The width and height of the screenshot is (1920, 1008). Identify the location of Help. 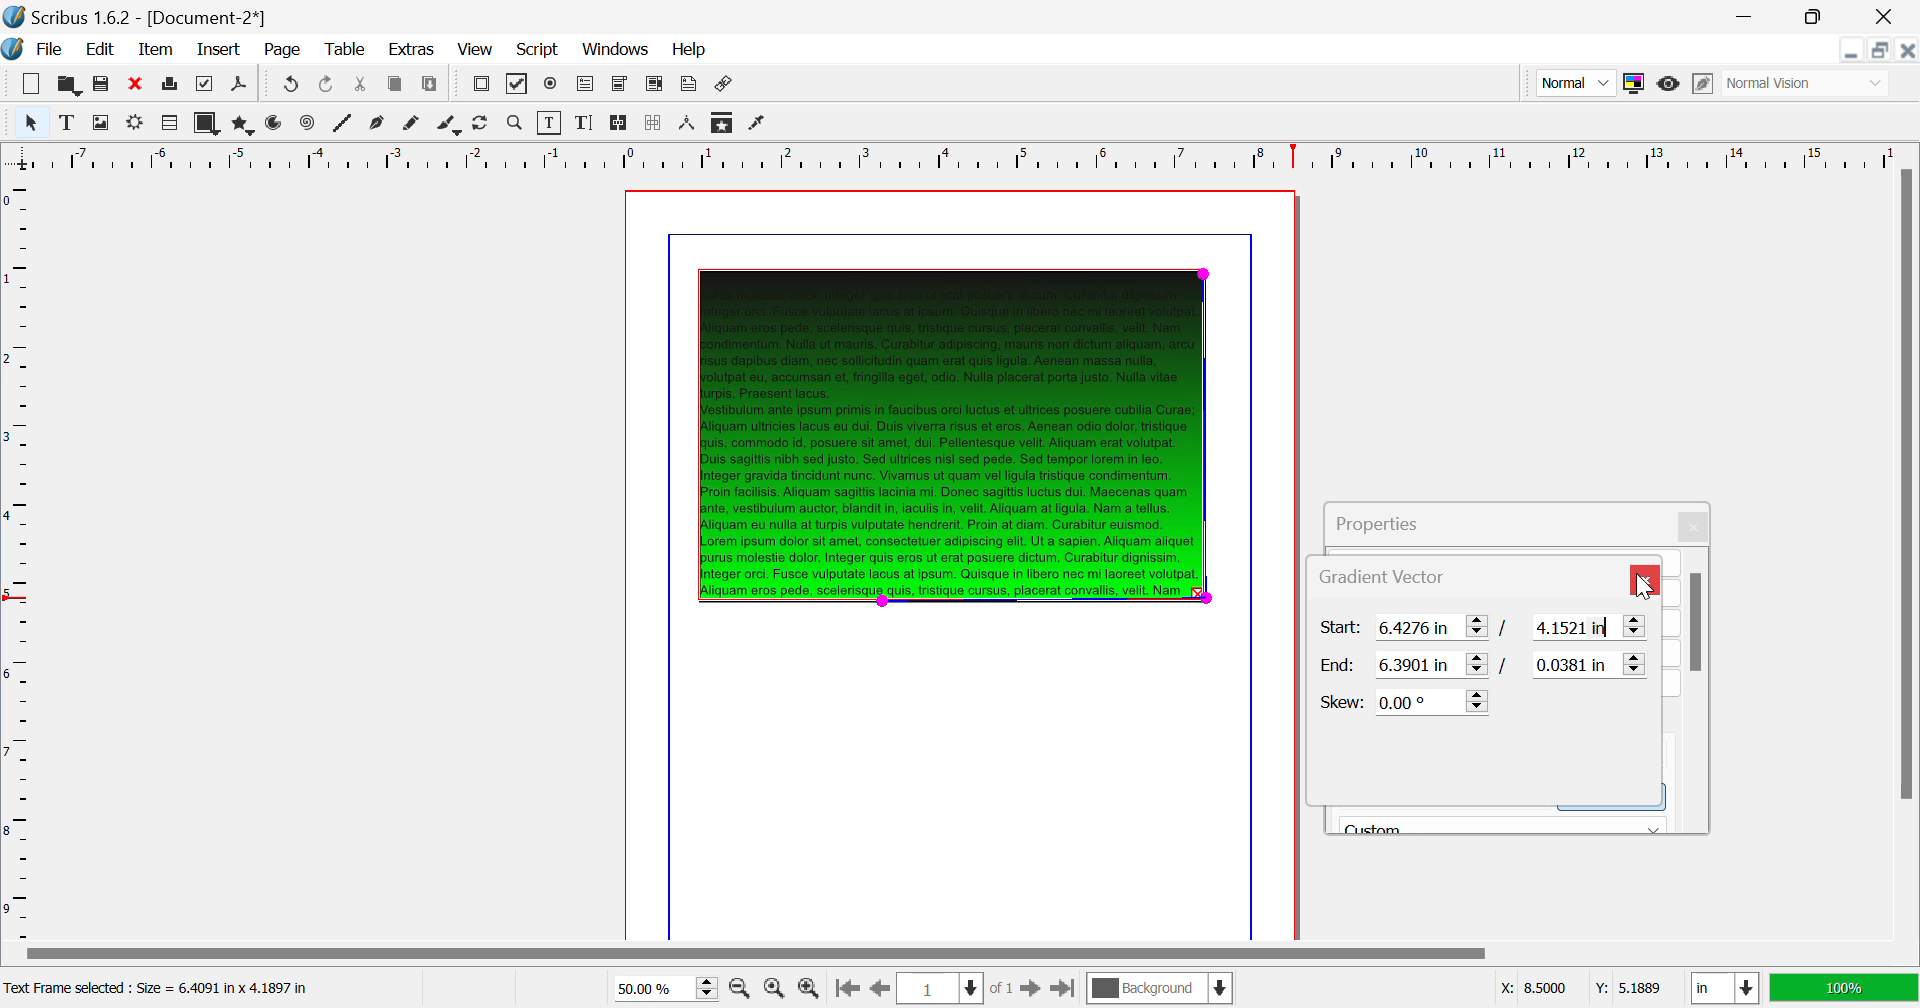
(691, 50).